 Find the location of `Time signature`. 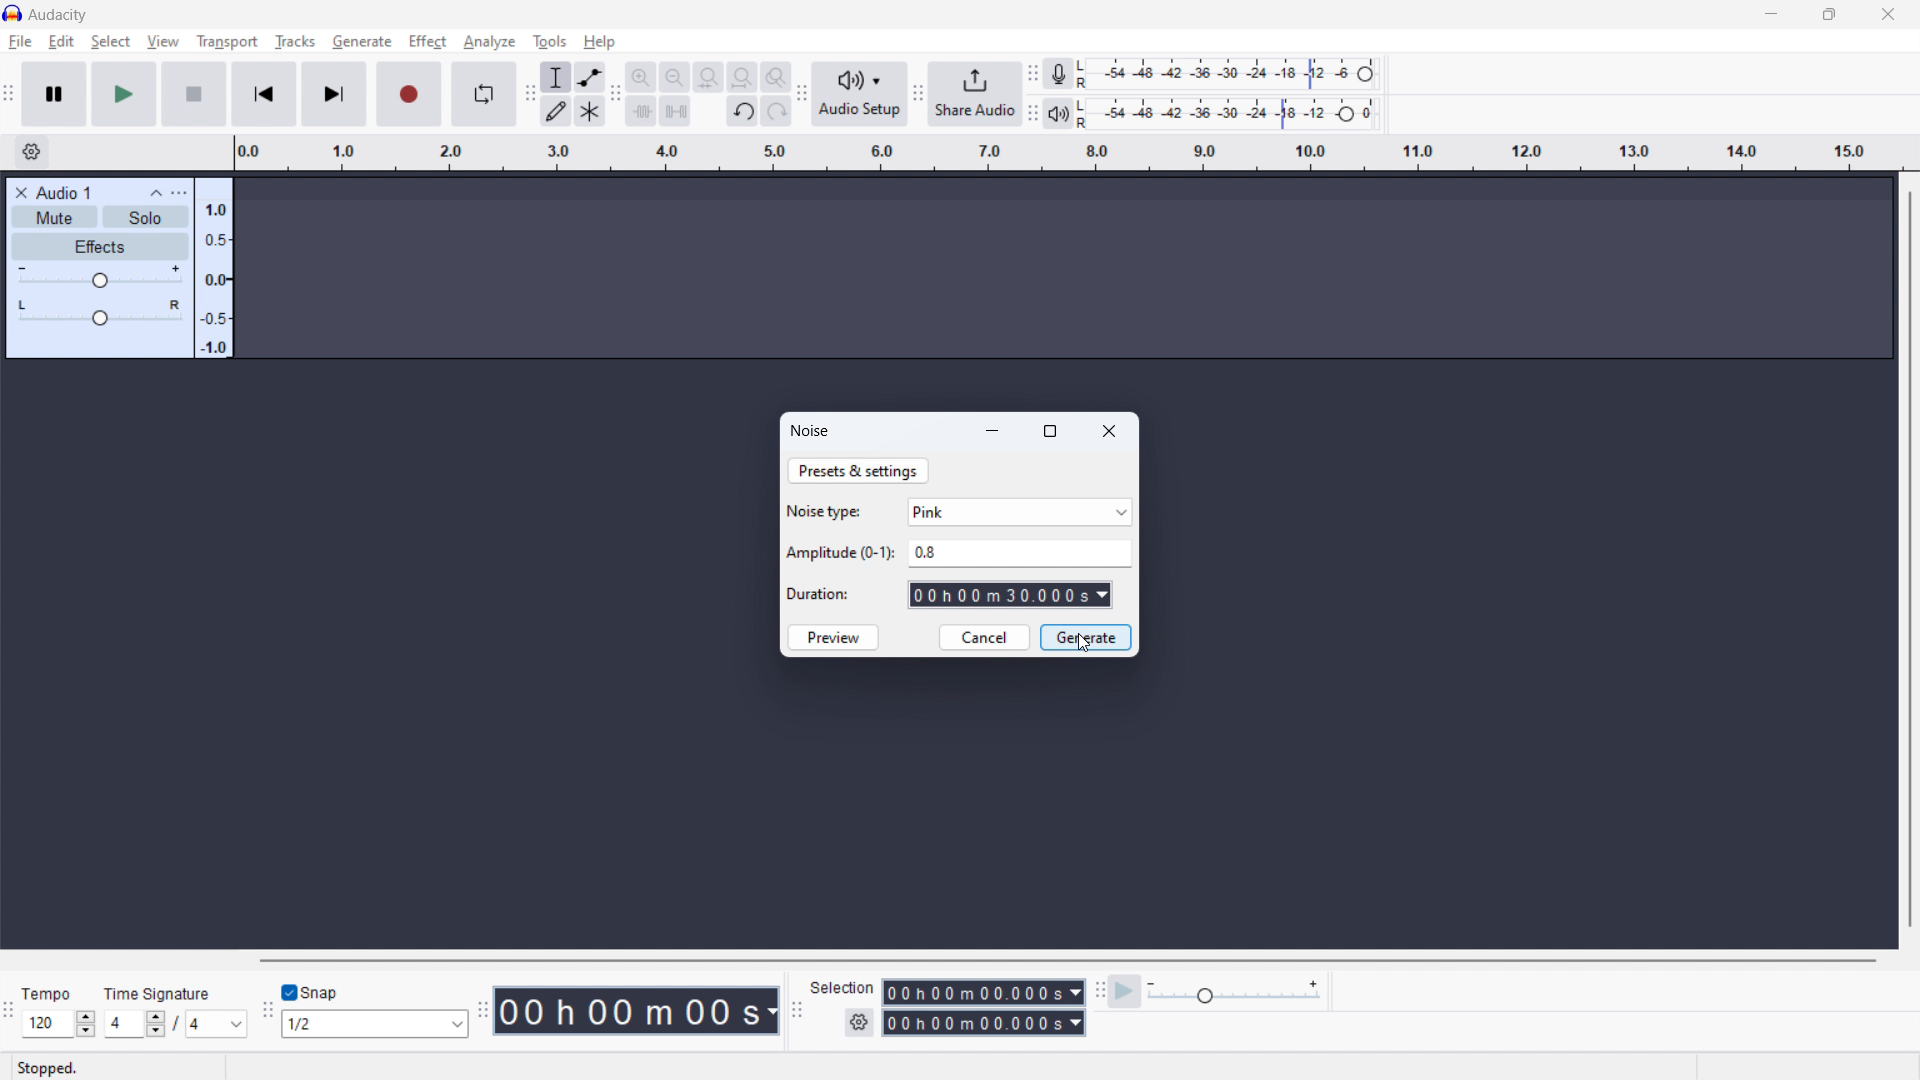

Time signature is located at coordinates (161, 992).